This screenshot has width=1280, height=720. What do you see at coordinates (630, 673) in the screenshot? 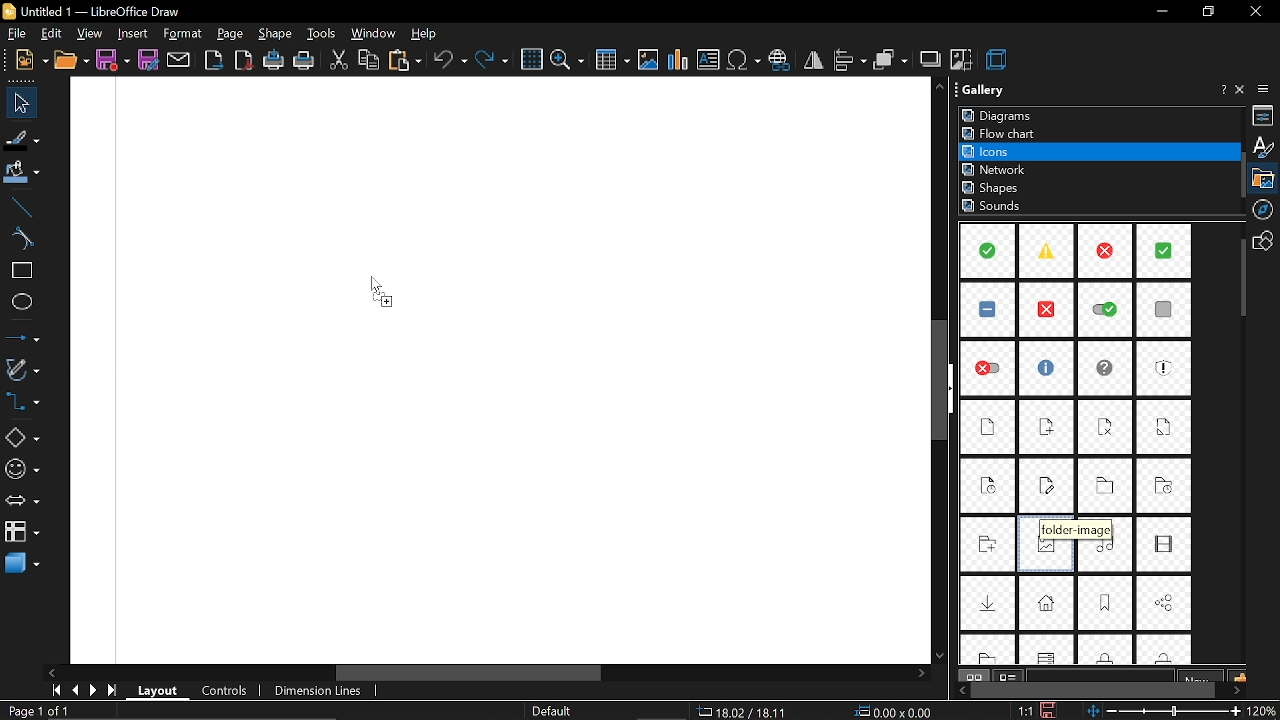
I see `horizontal scrollbar` at bounding box center [630, 673].